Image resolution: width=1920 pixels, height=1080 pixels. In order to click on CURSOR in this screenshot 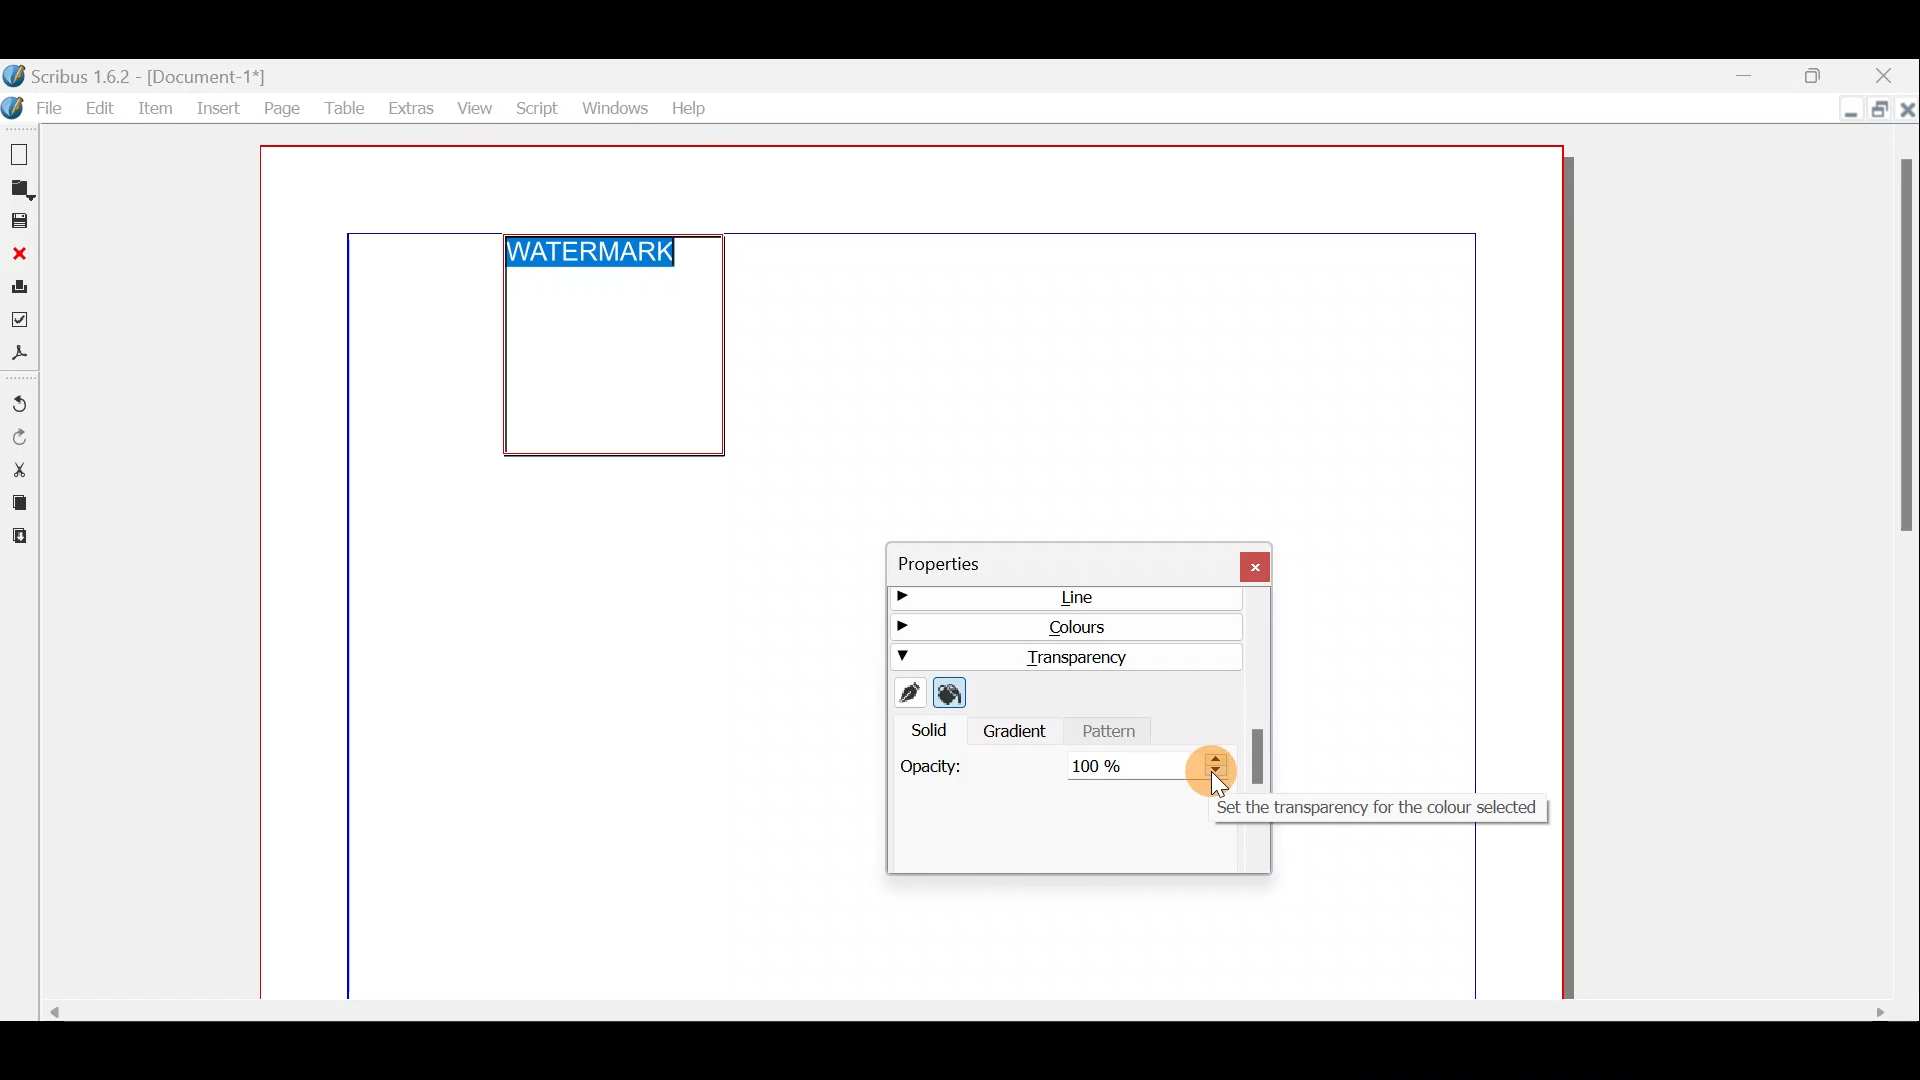, I will do `click(1223, 788)`.